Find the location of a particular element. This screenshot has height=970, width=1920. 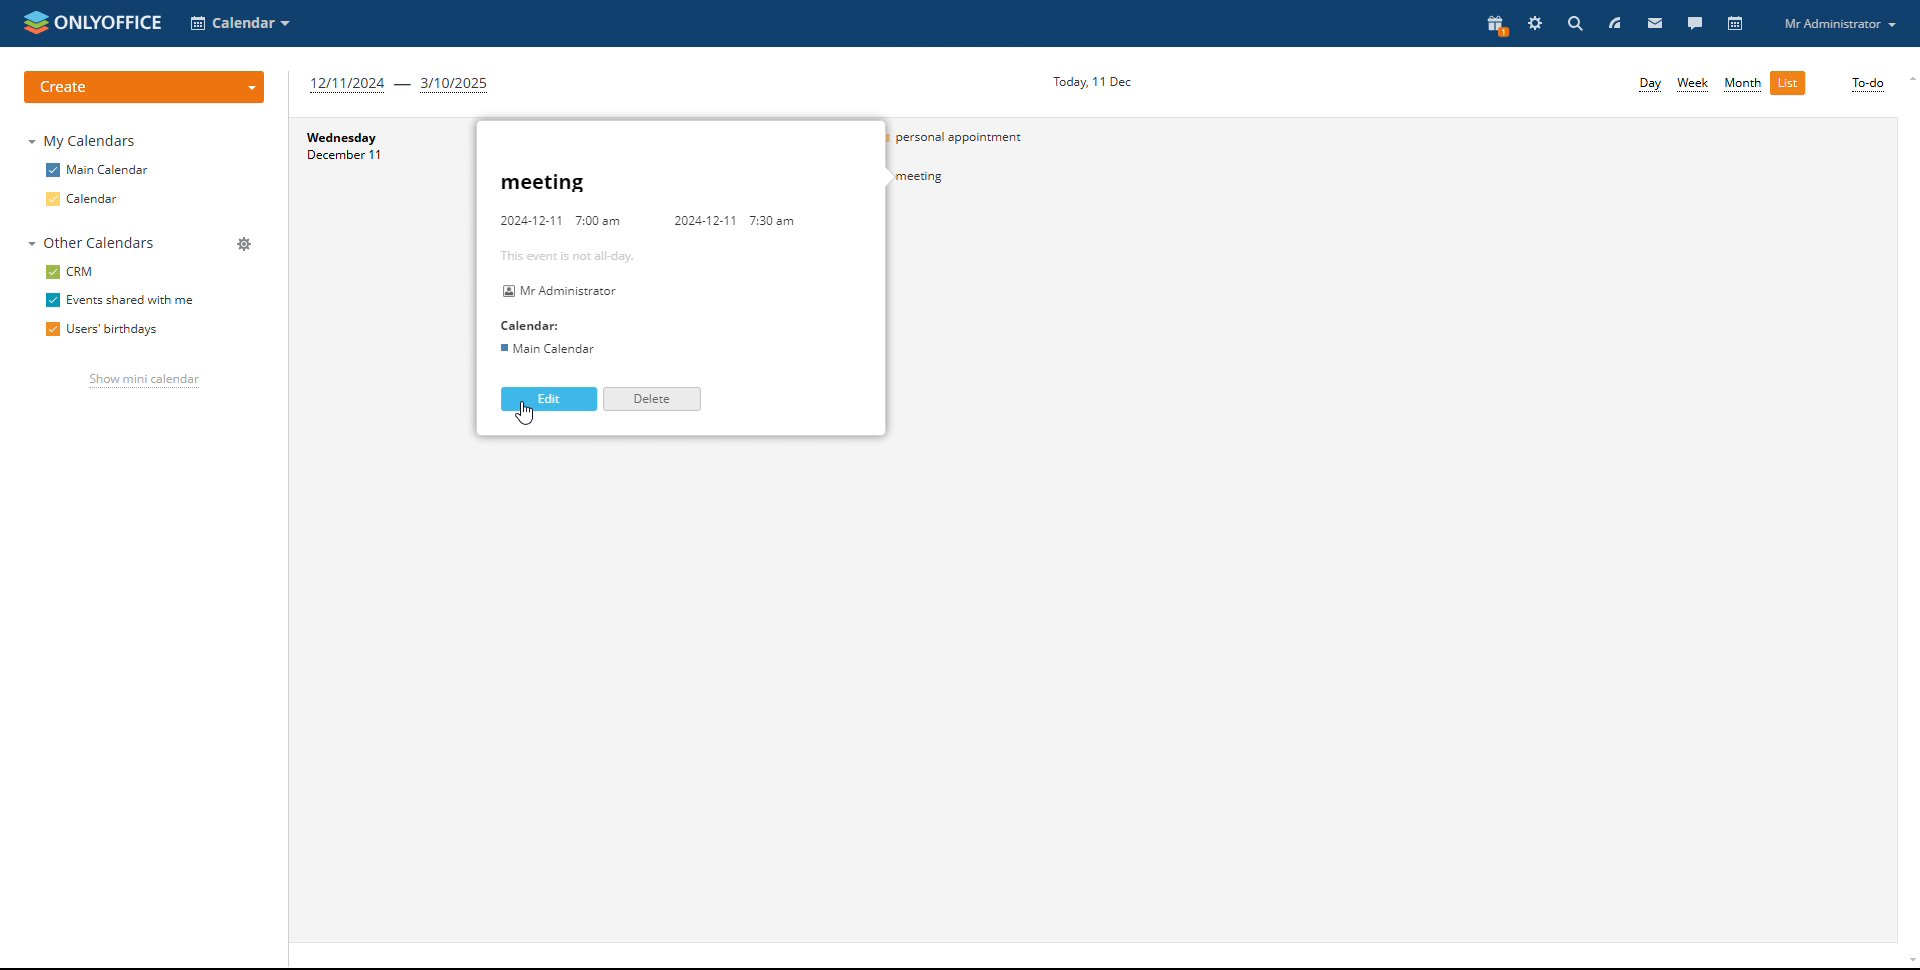

events is located at coordinates (980, 137).